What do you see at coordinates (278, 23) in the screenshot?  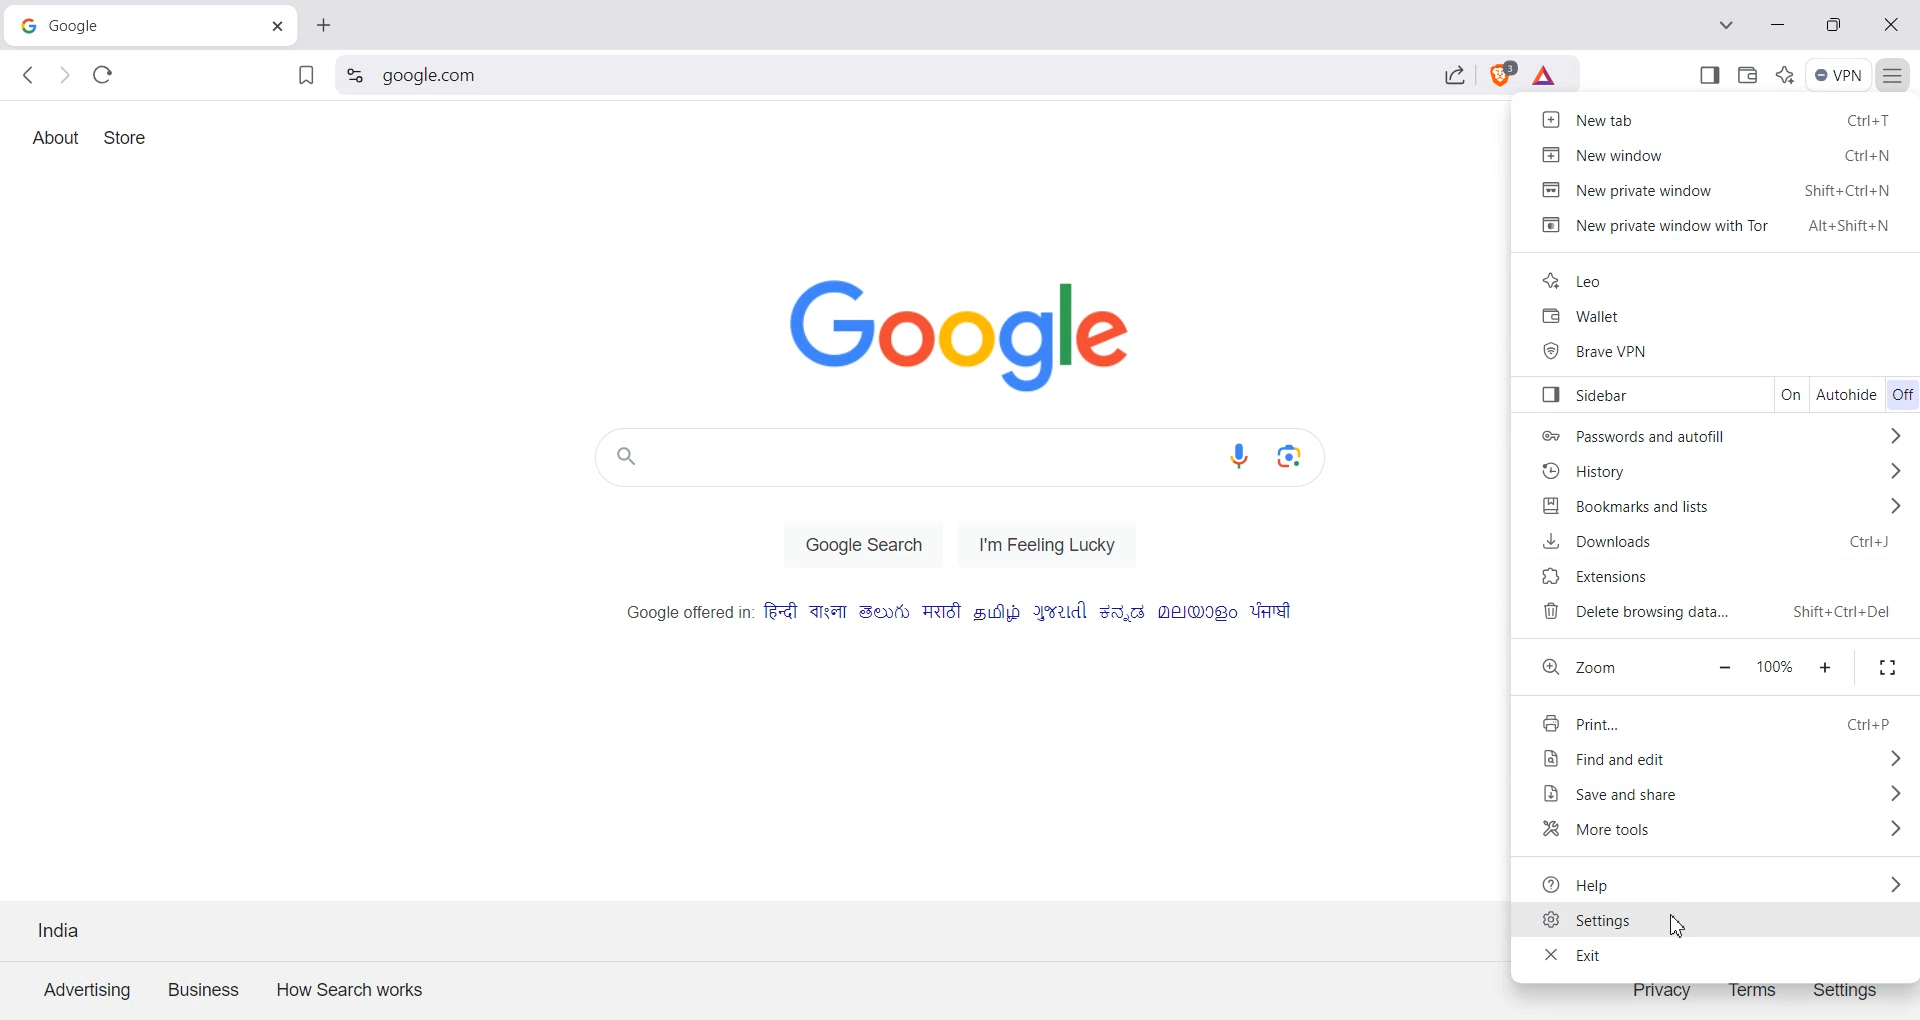 I see `Close Tab` at bounding box center [278, 23].